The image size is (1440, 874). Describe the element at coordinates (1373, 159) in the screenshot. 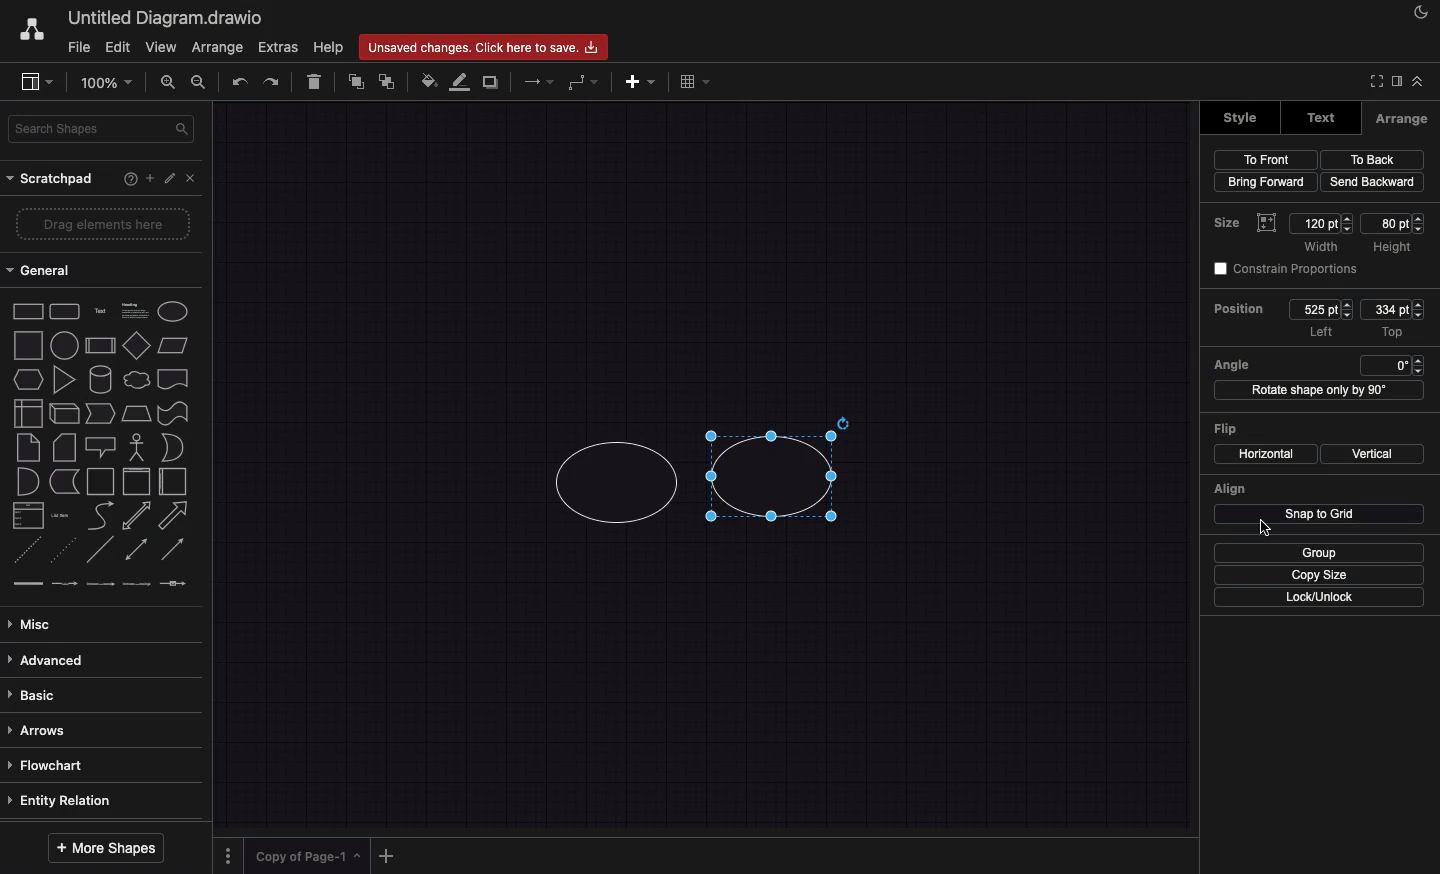

I see `to back` at that location.